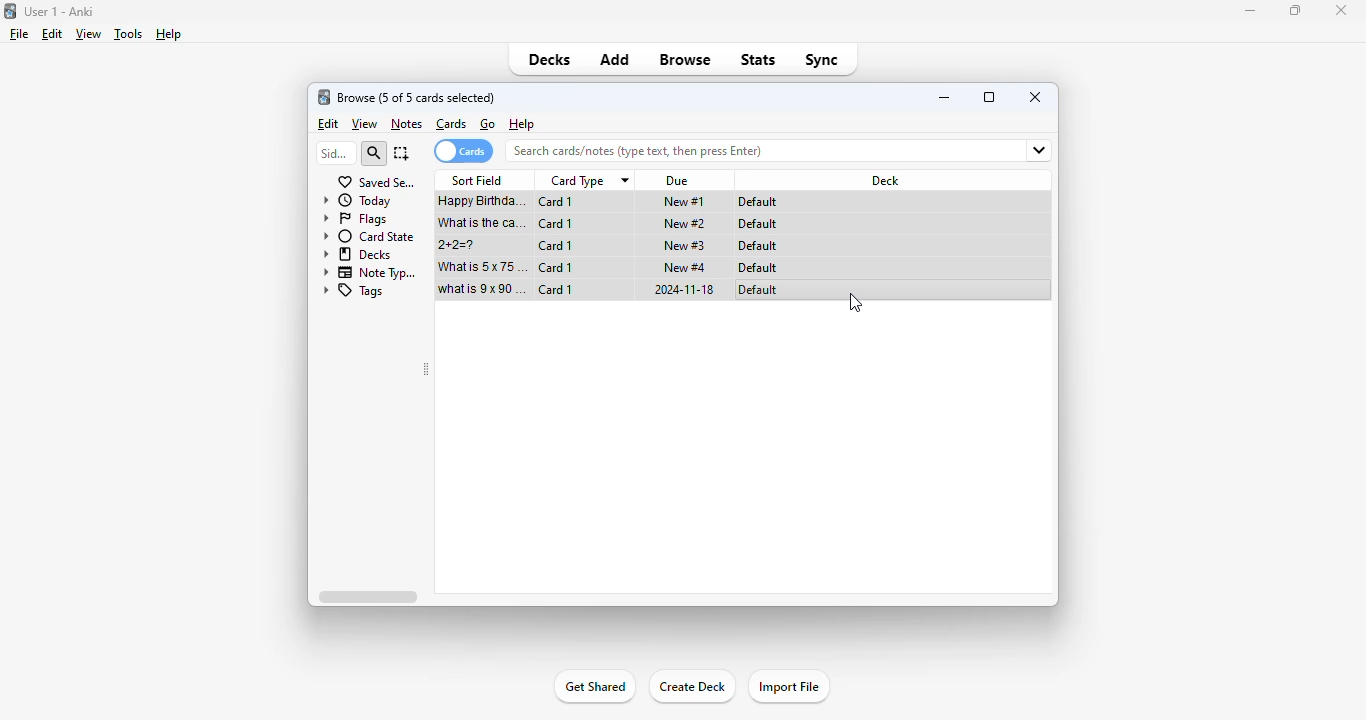 The width and height of the screenshot is (1366, 720). Describe the element at coordinates (758, 290) in the screenshot. I see `default` at that location.